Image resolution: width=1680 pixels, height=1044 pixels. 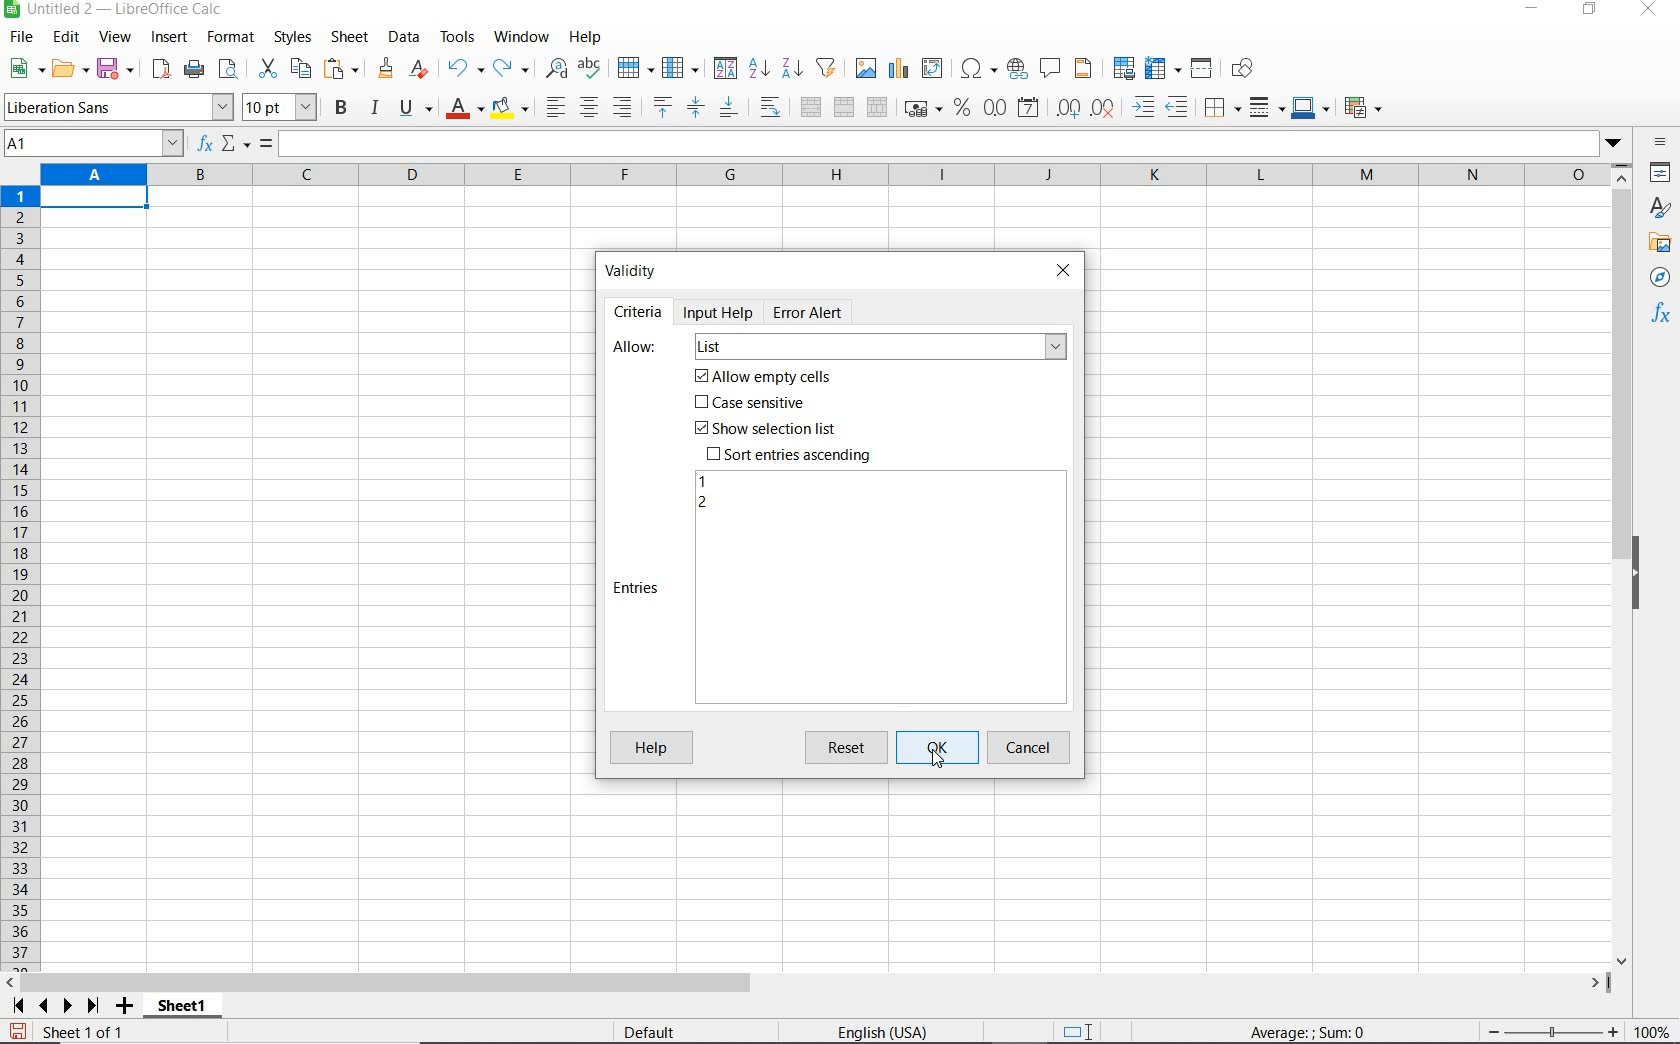 What do you see at coordinates (942, 748) in the screenshot?
I see `ok` at bounding box center [942, 748].